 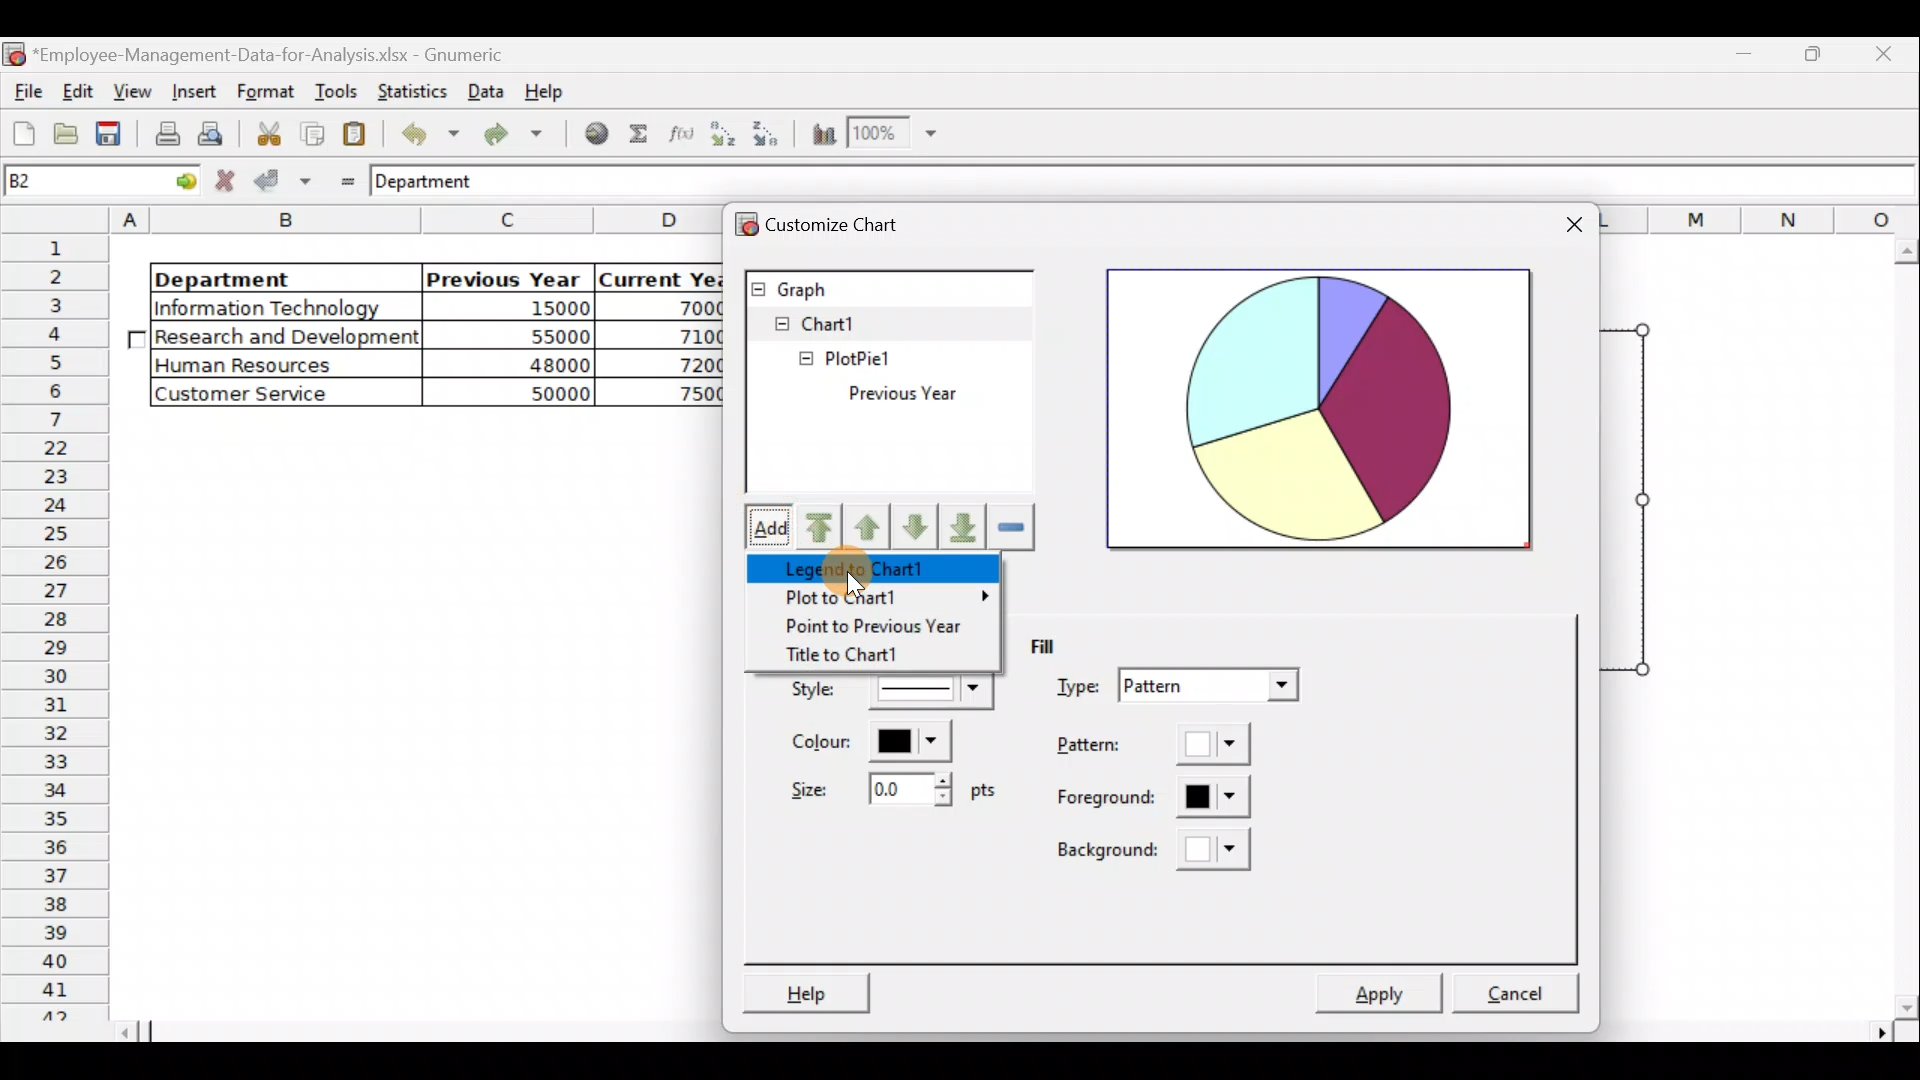 What do you see at coordinates (530, 391) in the screenshot?
I see `50000` at bounding box center [530, 391].